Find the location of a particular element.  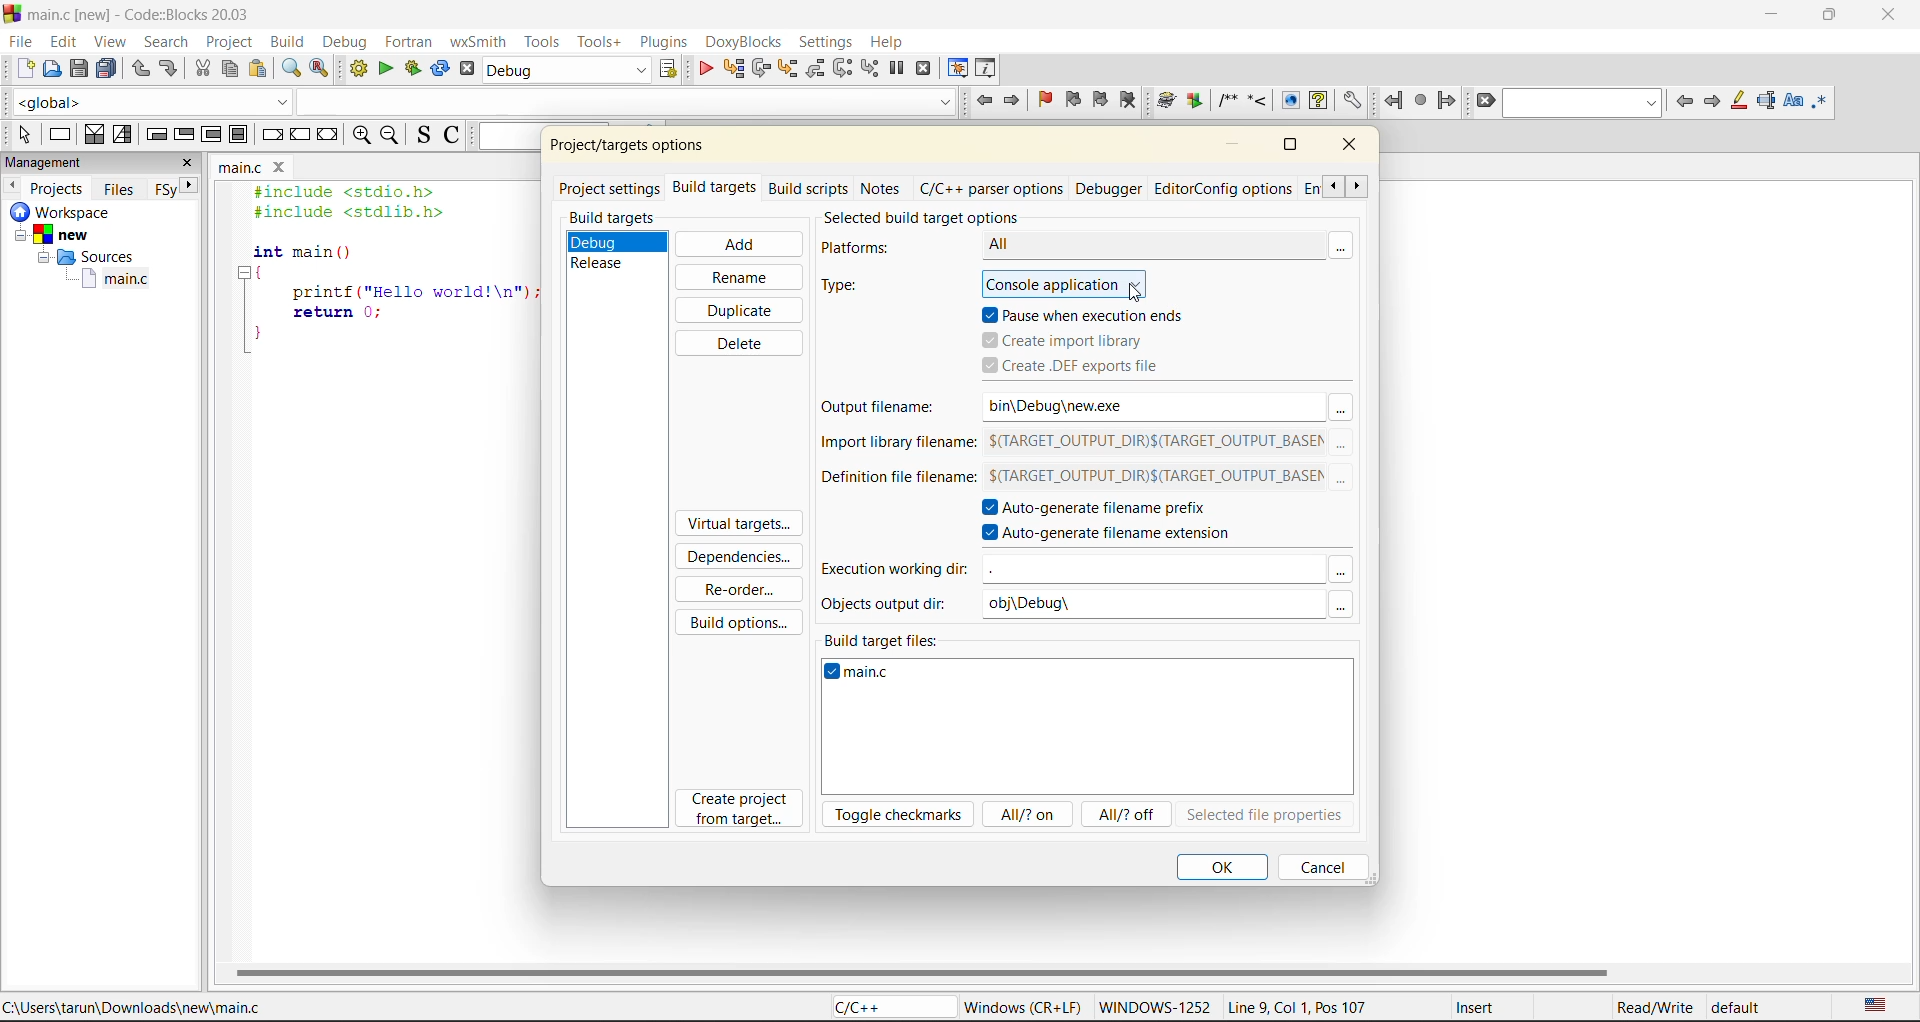

step out is located at coordinates (816, 69).